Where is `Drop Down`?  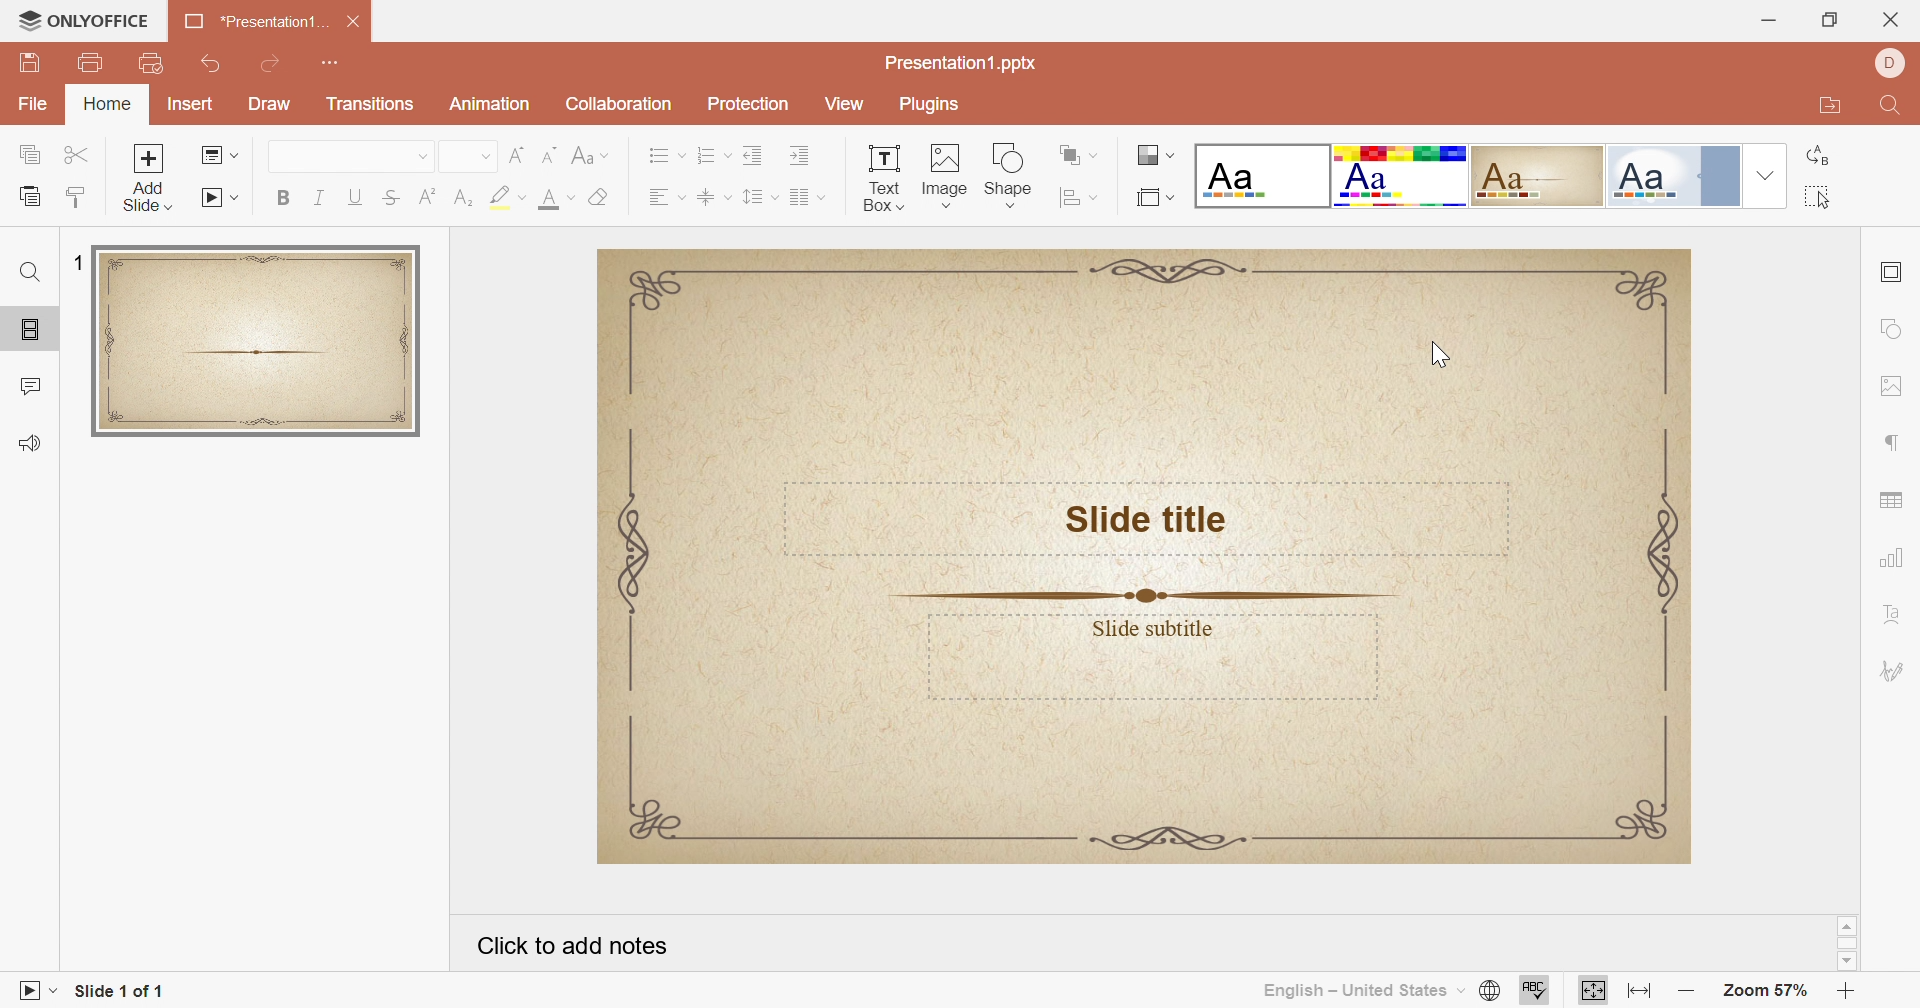
Drop Down is located at coordinates (1101, 154).